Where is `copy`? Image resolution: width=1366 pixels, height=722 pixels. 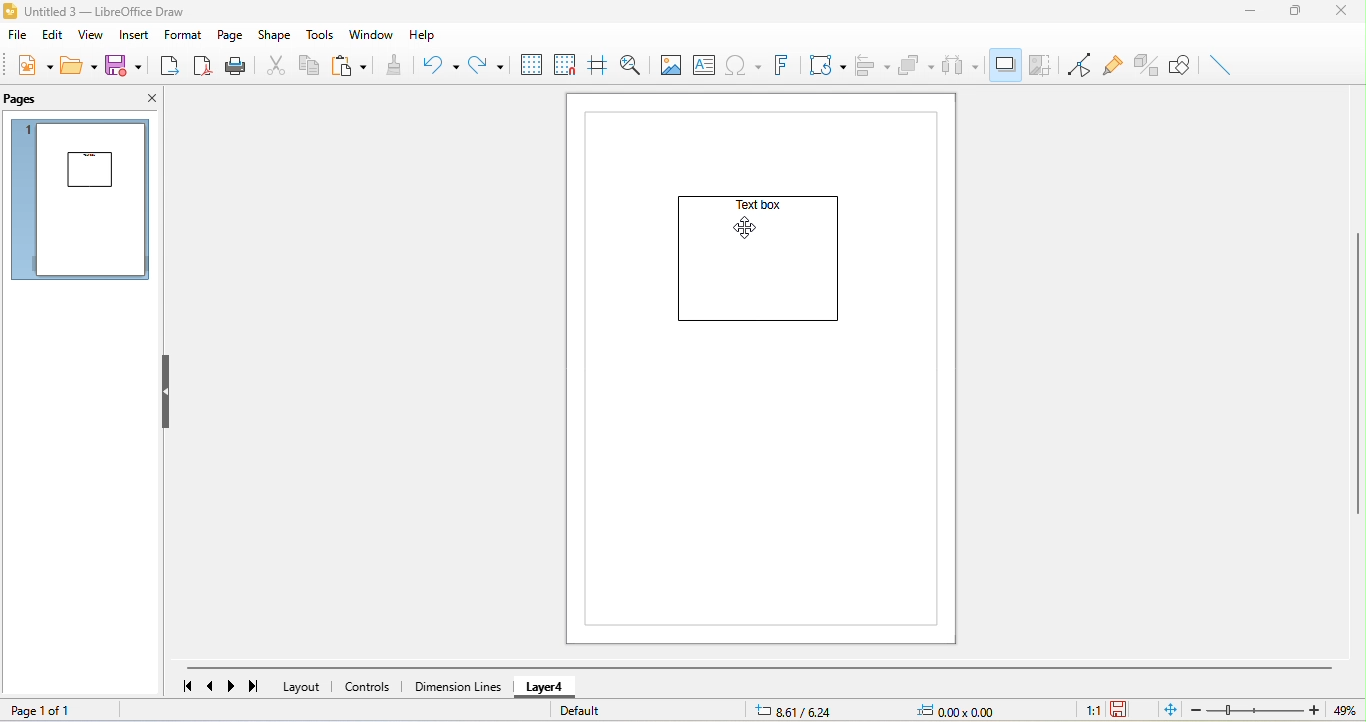 copy is located at coordinates (310, 65).